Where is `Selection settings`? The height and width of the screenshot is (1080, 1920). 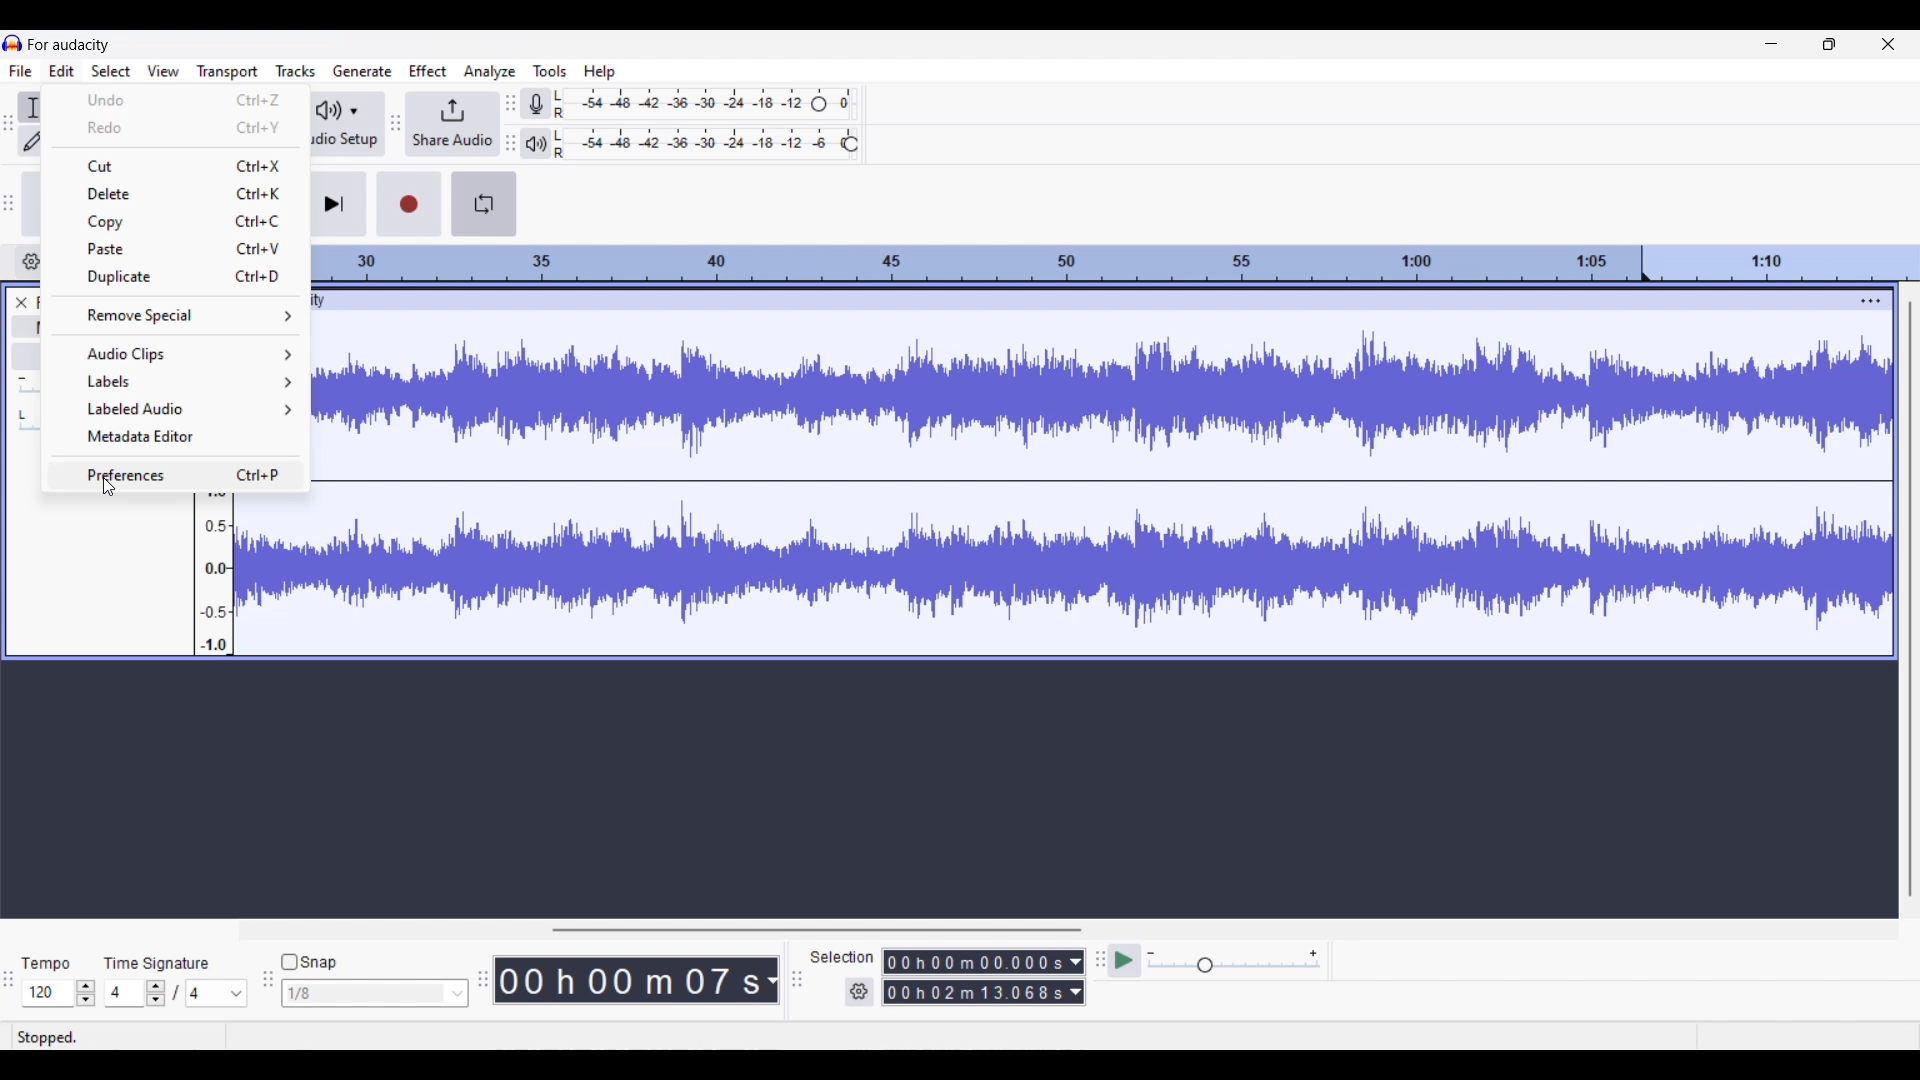
Selection settings is located at coordinates (860, 992).